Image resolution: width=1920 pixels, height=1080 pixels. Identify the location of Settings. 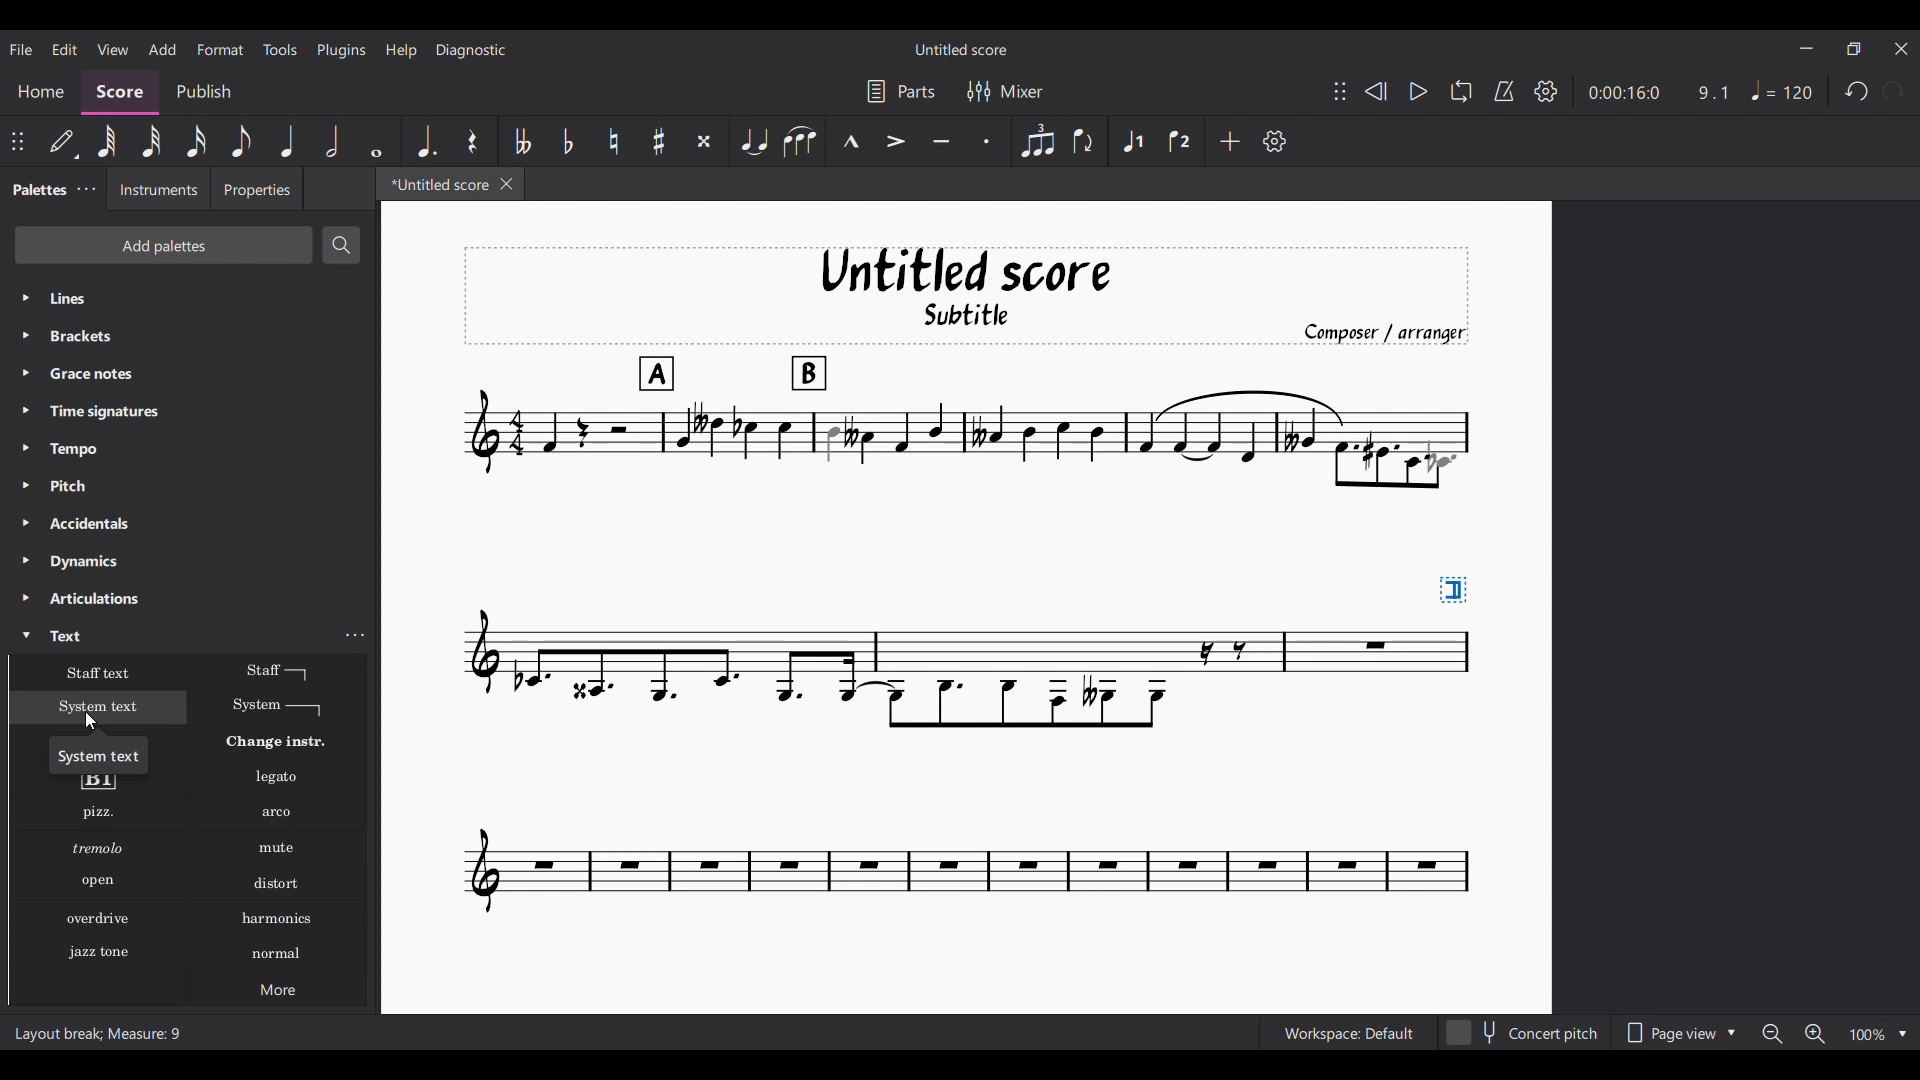
(1546, 91).